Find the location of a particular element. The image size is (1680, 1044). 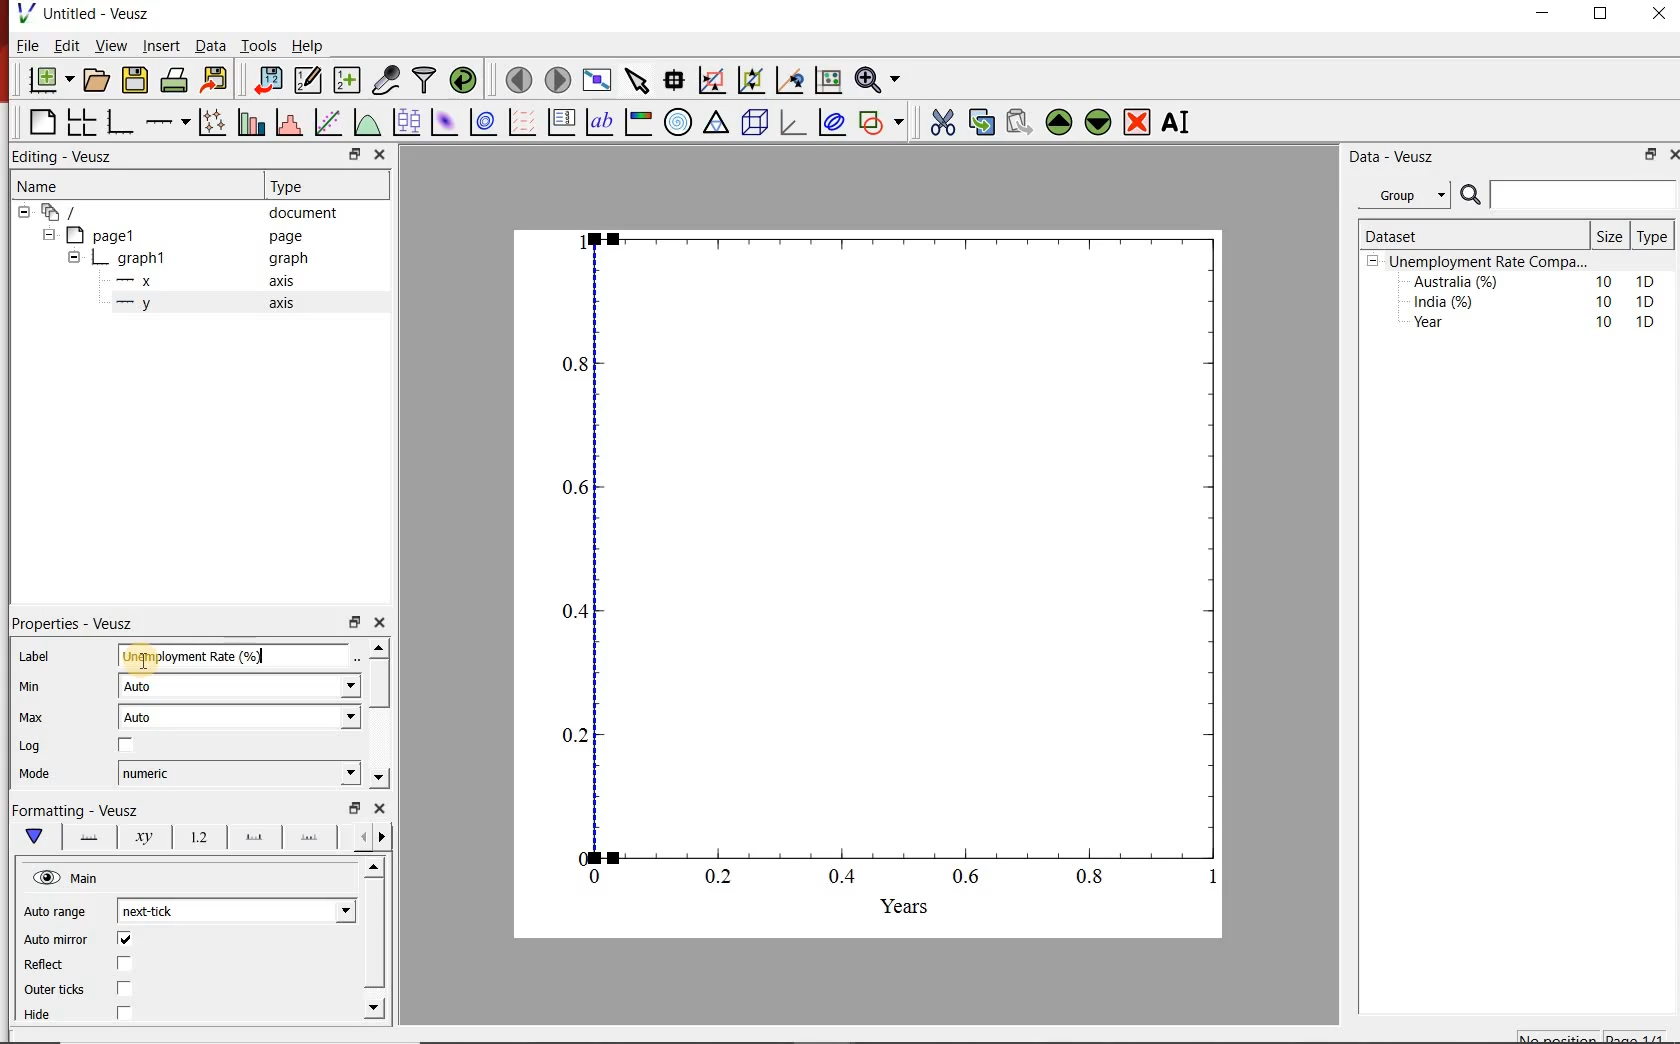

graph1
pl graph is located at coordinates (207, 259).